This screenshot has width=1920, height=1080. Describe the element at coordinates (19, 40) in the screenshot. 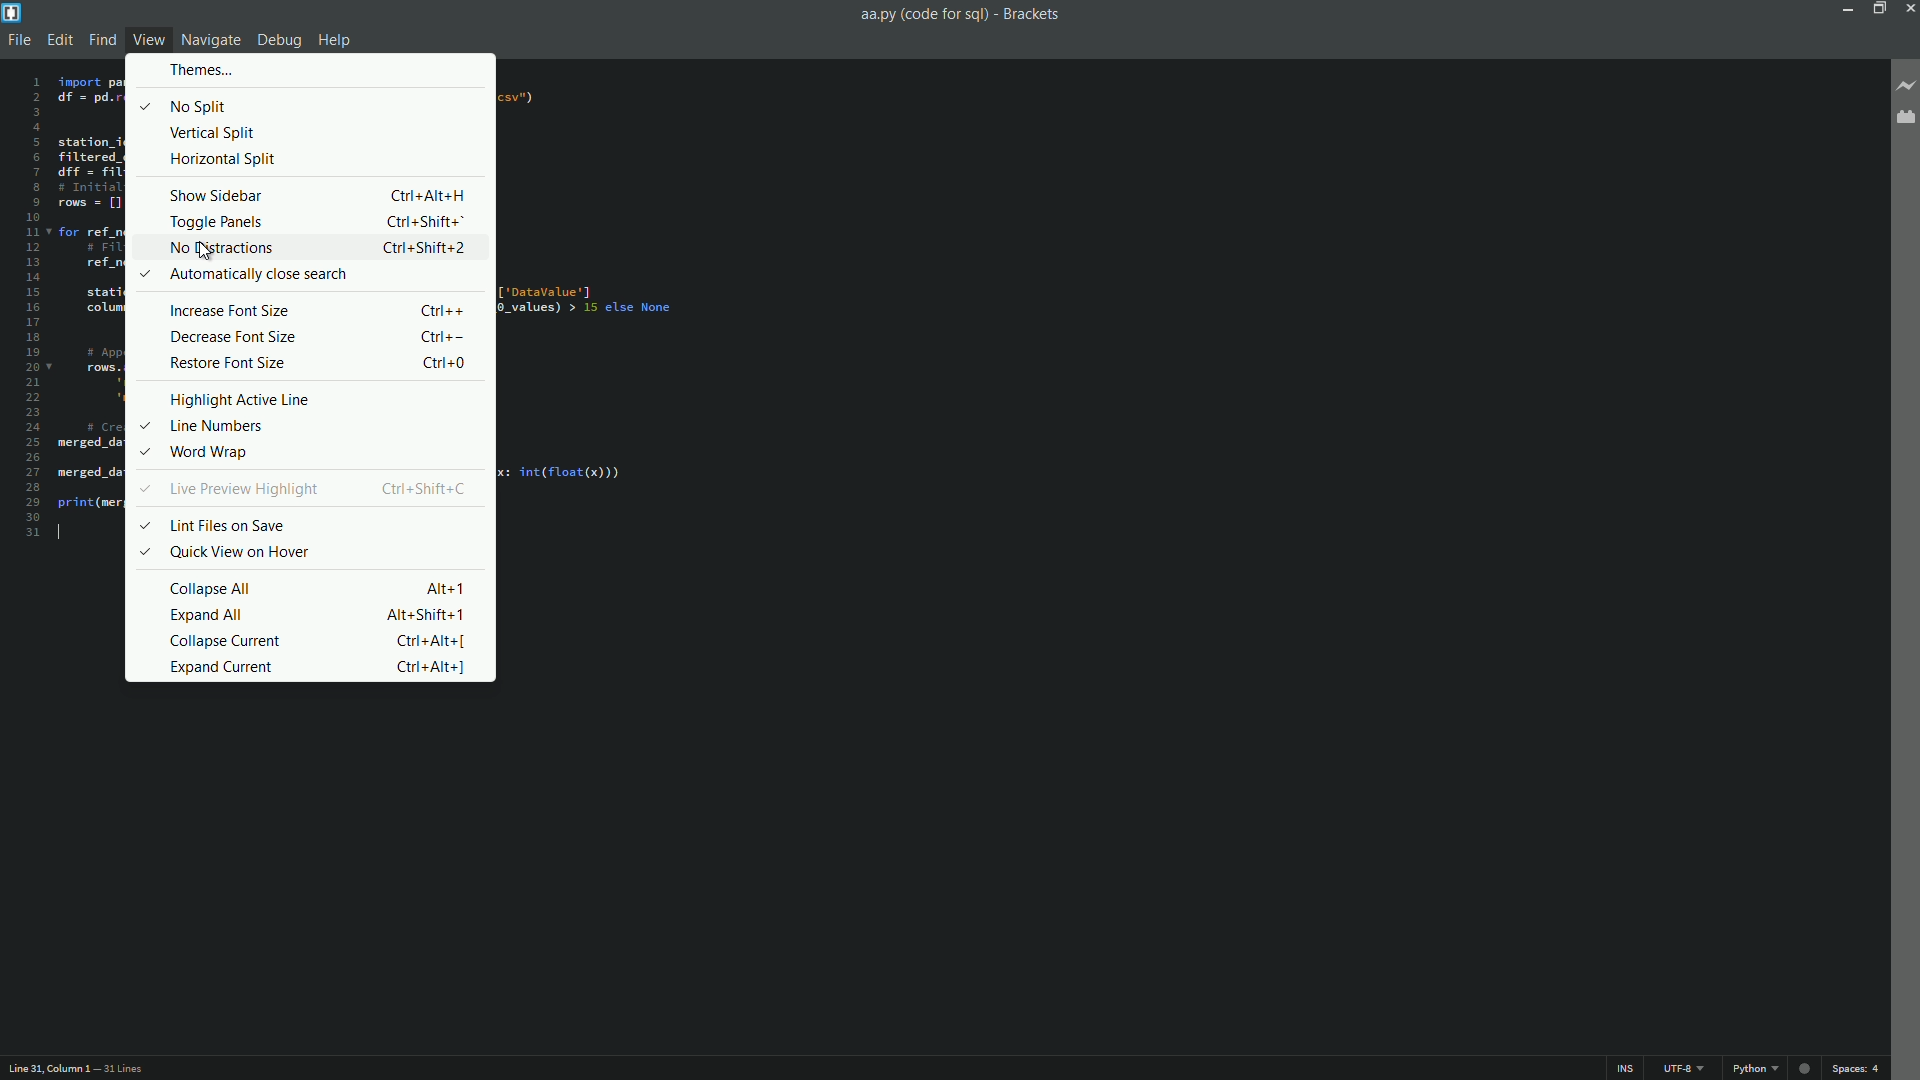

I see `file menu` at that location.